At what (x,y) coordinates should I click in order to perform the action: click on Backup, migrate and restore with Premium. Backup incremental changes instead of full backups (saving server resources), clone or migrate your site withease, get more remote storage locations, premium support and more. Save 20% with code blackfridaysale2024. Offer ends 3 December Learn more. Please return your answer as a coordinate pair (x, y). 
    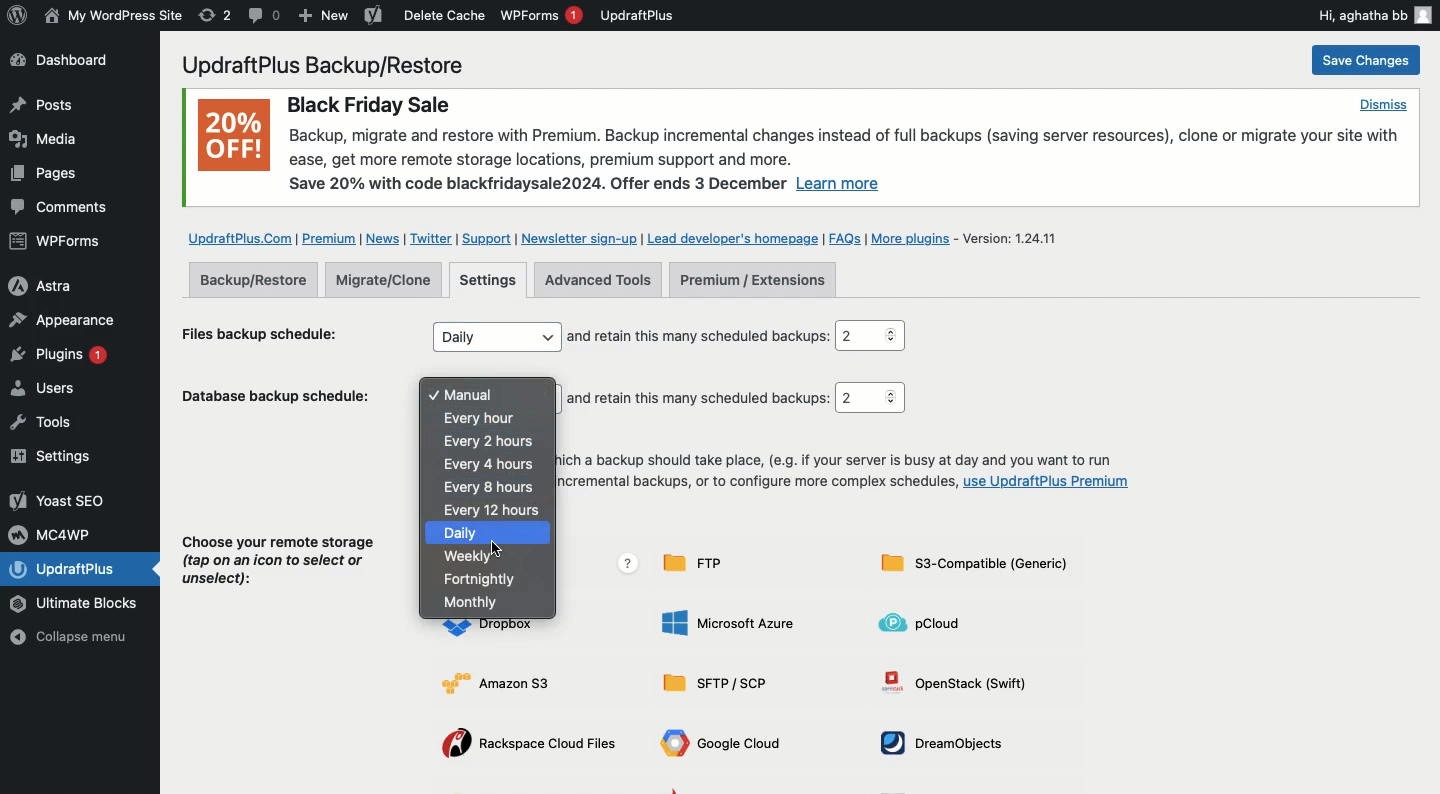
    Looking at the image, I should click on (849, 161).